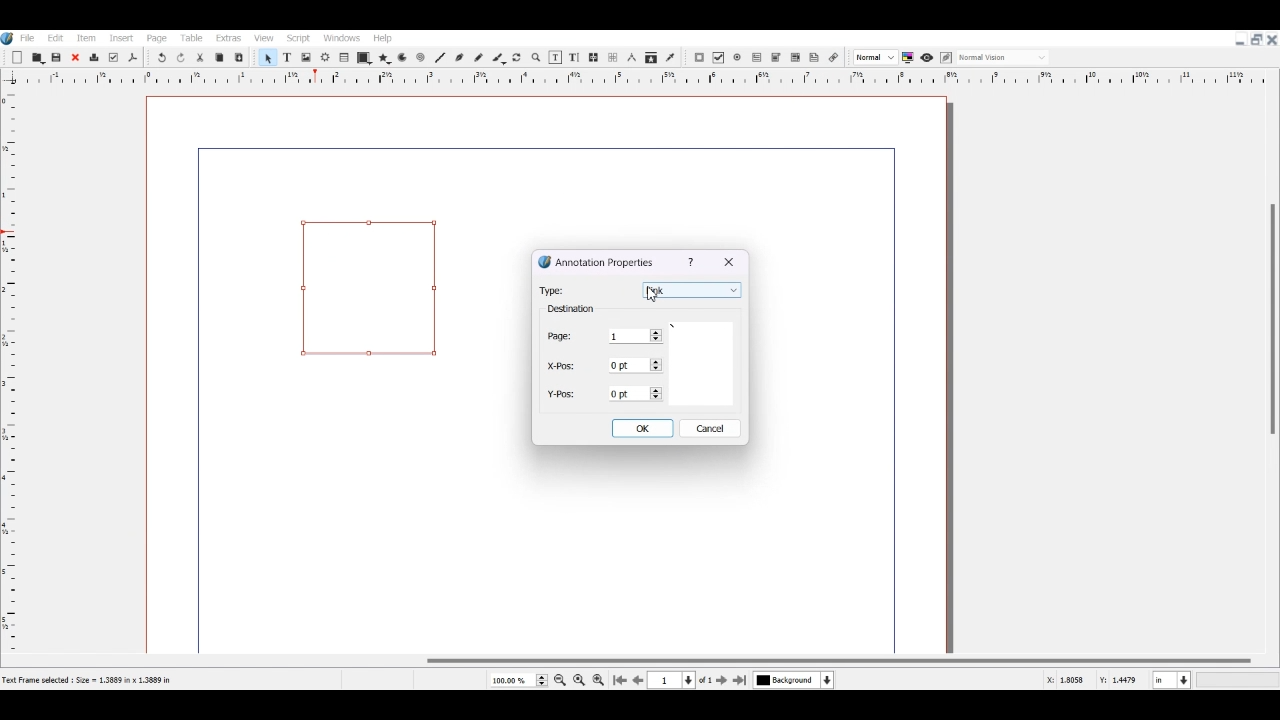 The image size is (1280, 720). What do you see at coordinates (239, 57) in the screenshot?
I see `Paste` at bounding box center [239, 57].